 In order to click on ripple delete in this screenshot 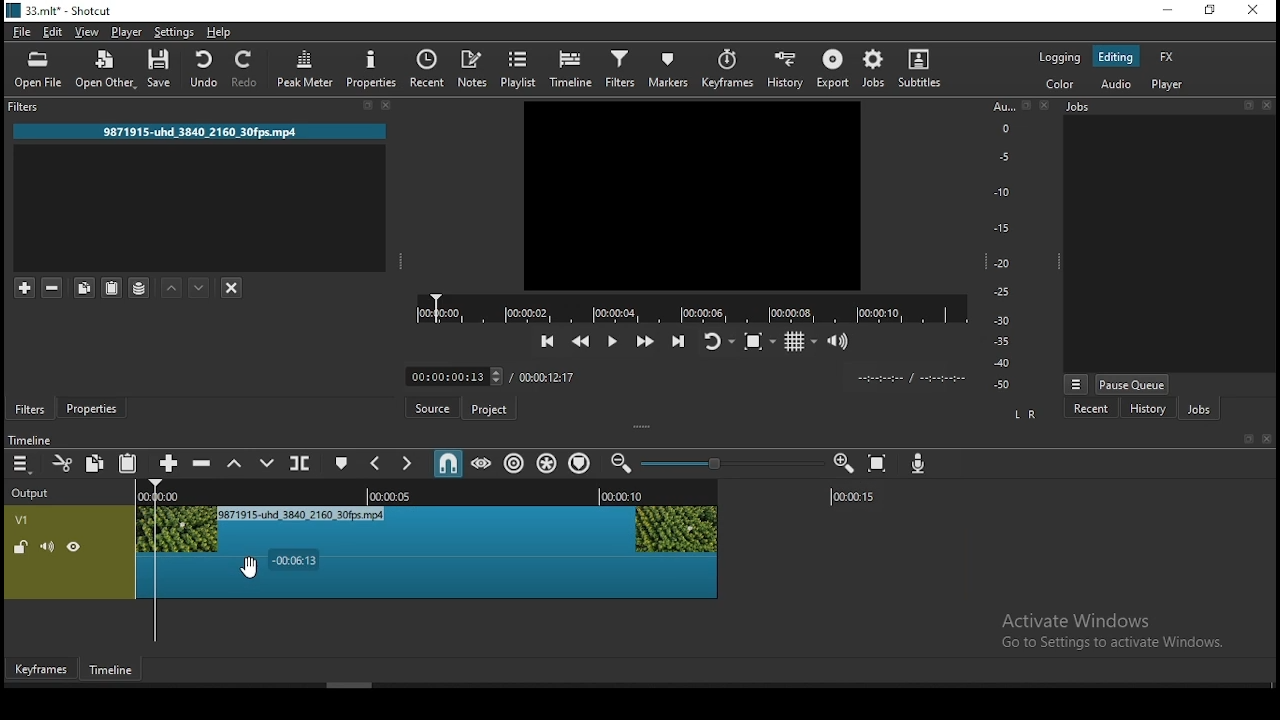, I will do `click(206, 464)`.